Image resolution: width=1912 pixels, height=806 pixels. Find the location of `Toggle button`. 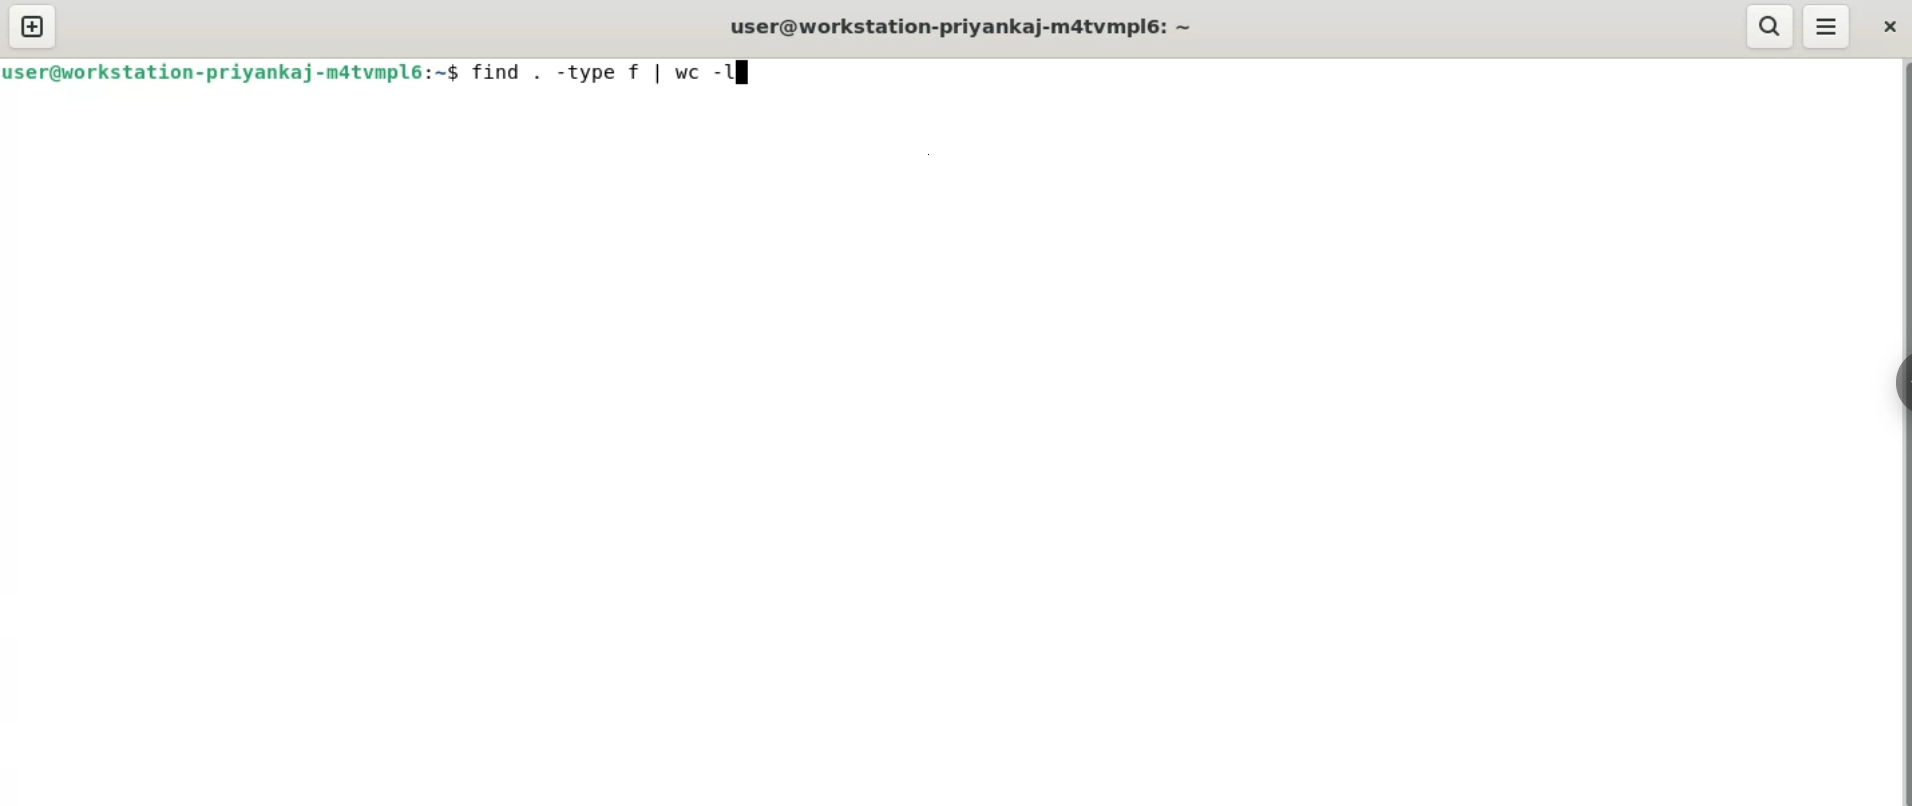

Toggle button is located at coordinates (1893, 386).